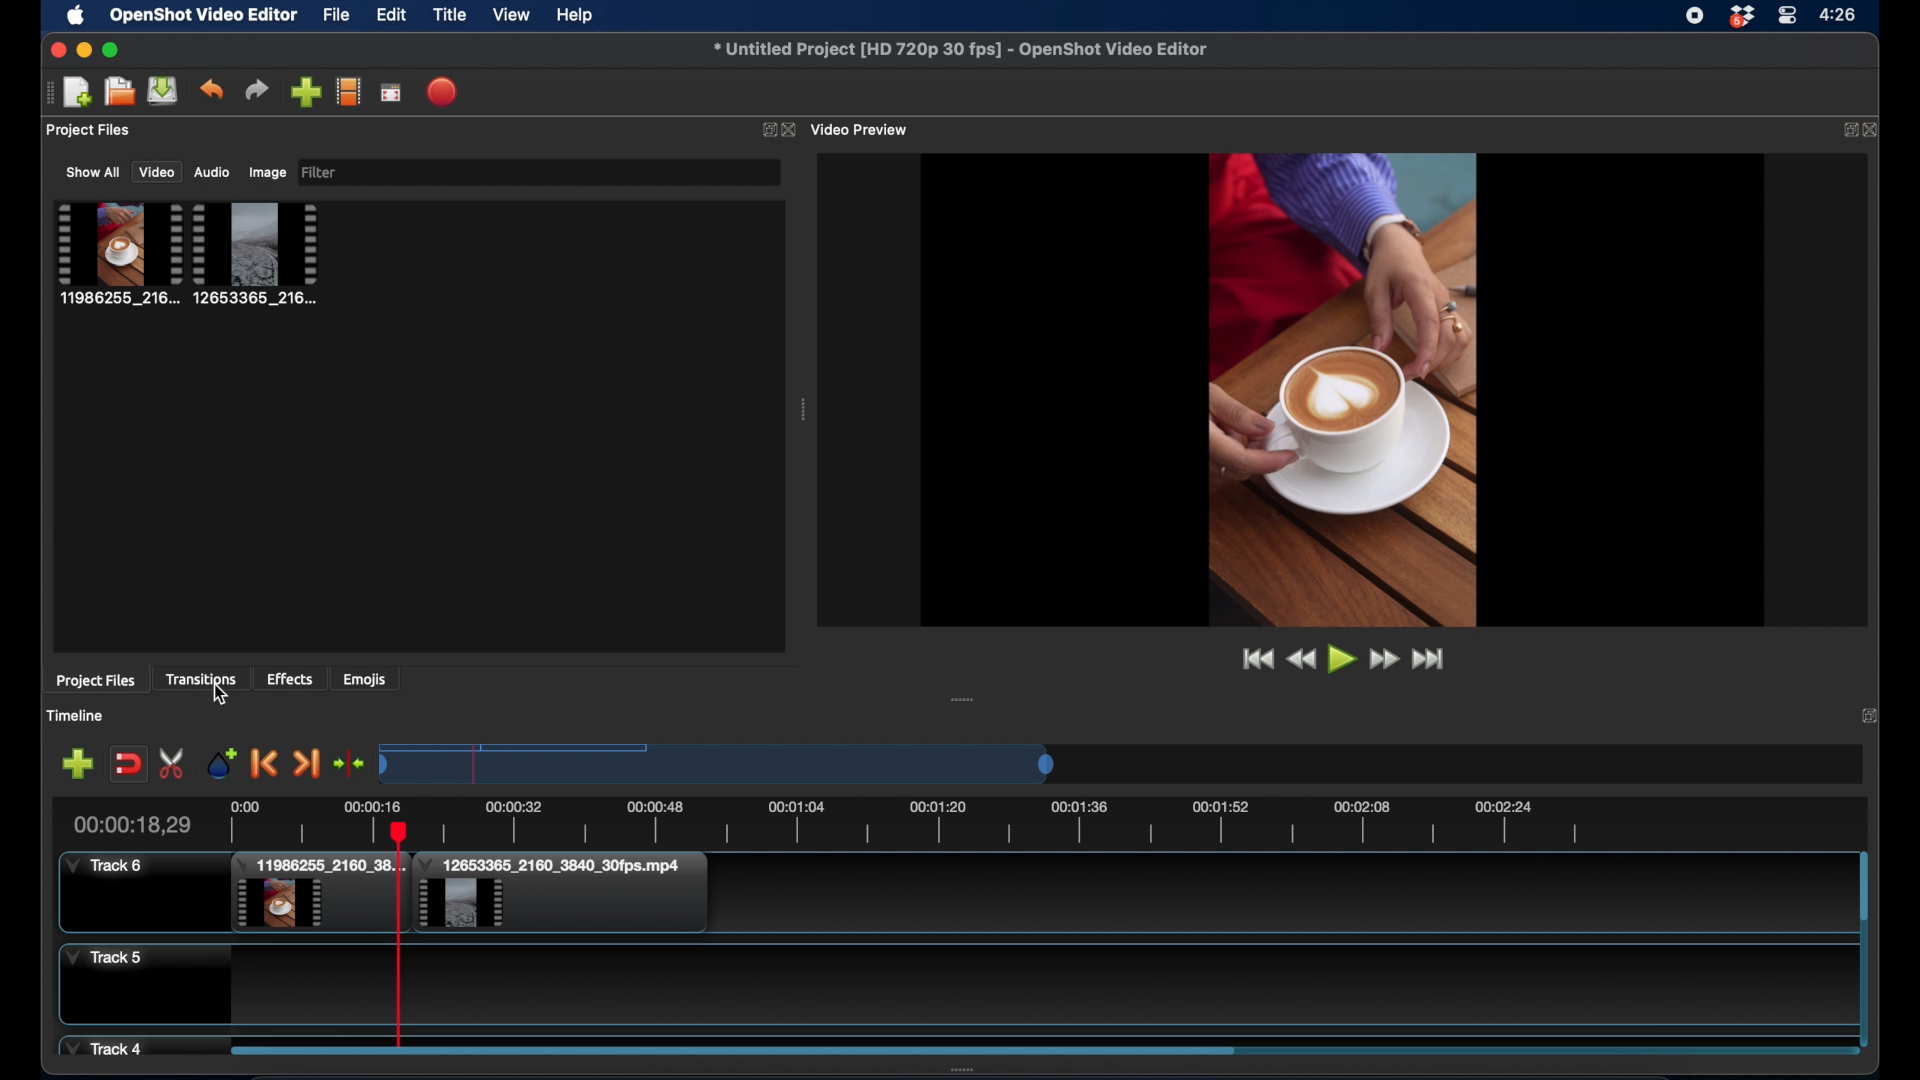 This screenshot has width=1920, height=1080. Describe the element at coordinates (83, 50) in the screenshot. I see `minimize` at that location.